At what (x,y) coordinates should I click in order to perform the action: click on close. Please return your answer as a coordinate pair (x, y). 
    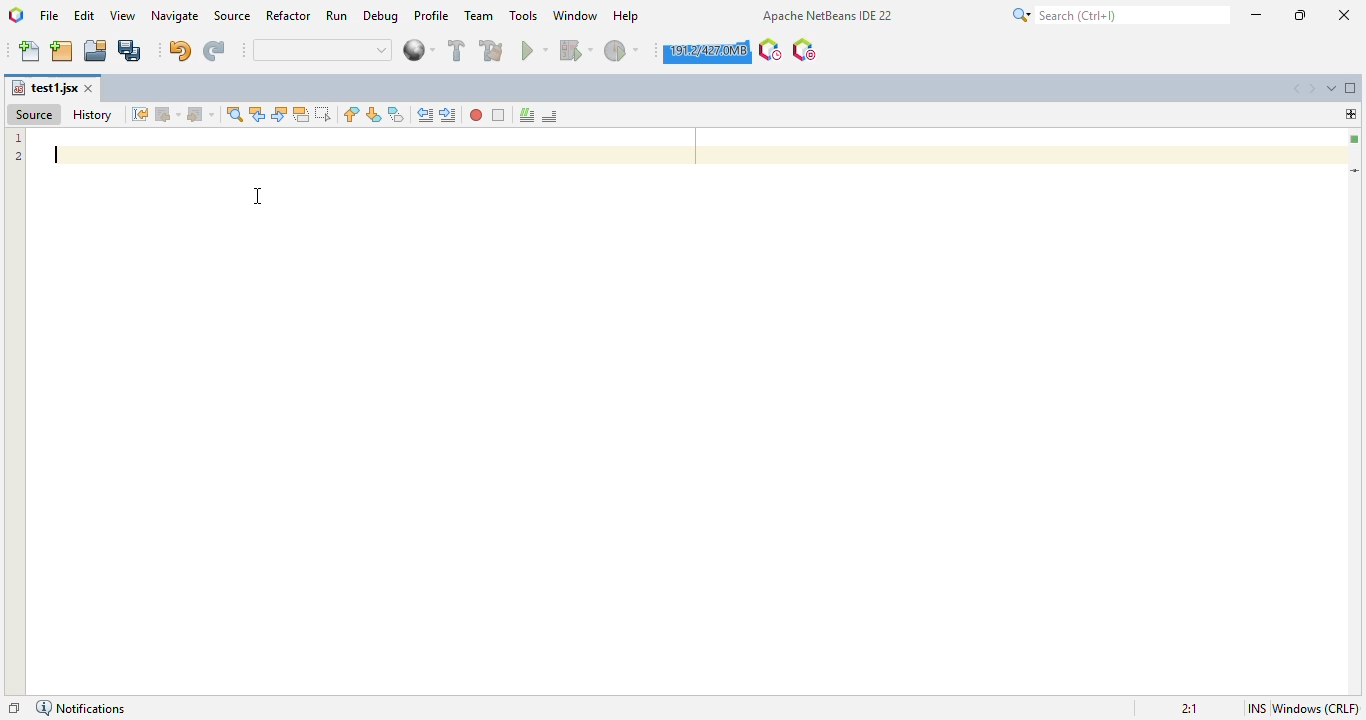
    Looking at the image, I should click on (1344, 15).